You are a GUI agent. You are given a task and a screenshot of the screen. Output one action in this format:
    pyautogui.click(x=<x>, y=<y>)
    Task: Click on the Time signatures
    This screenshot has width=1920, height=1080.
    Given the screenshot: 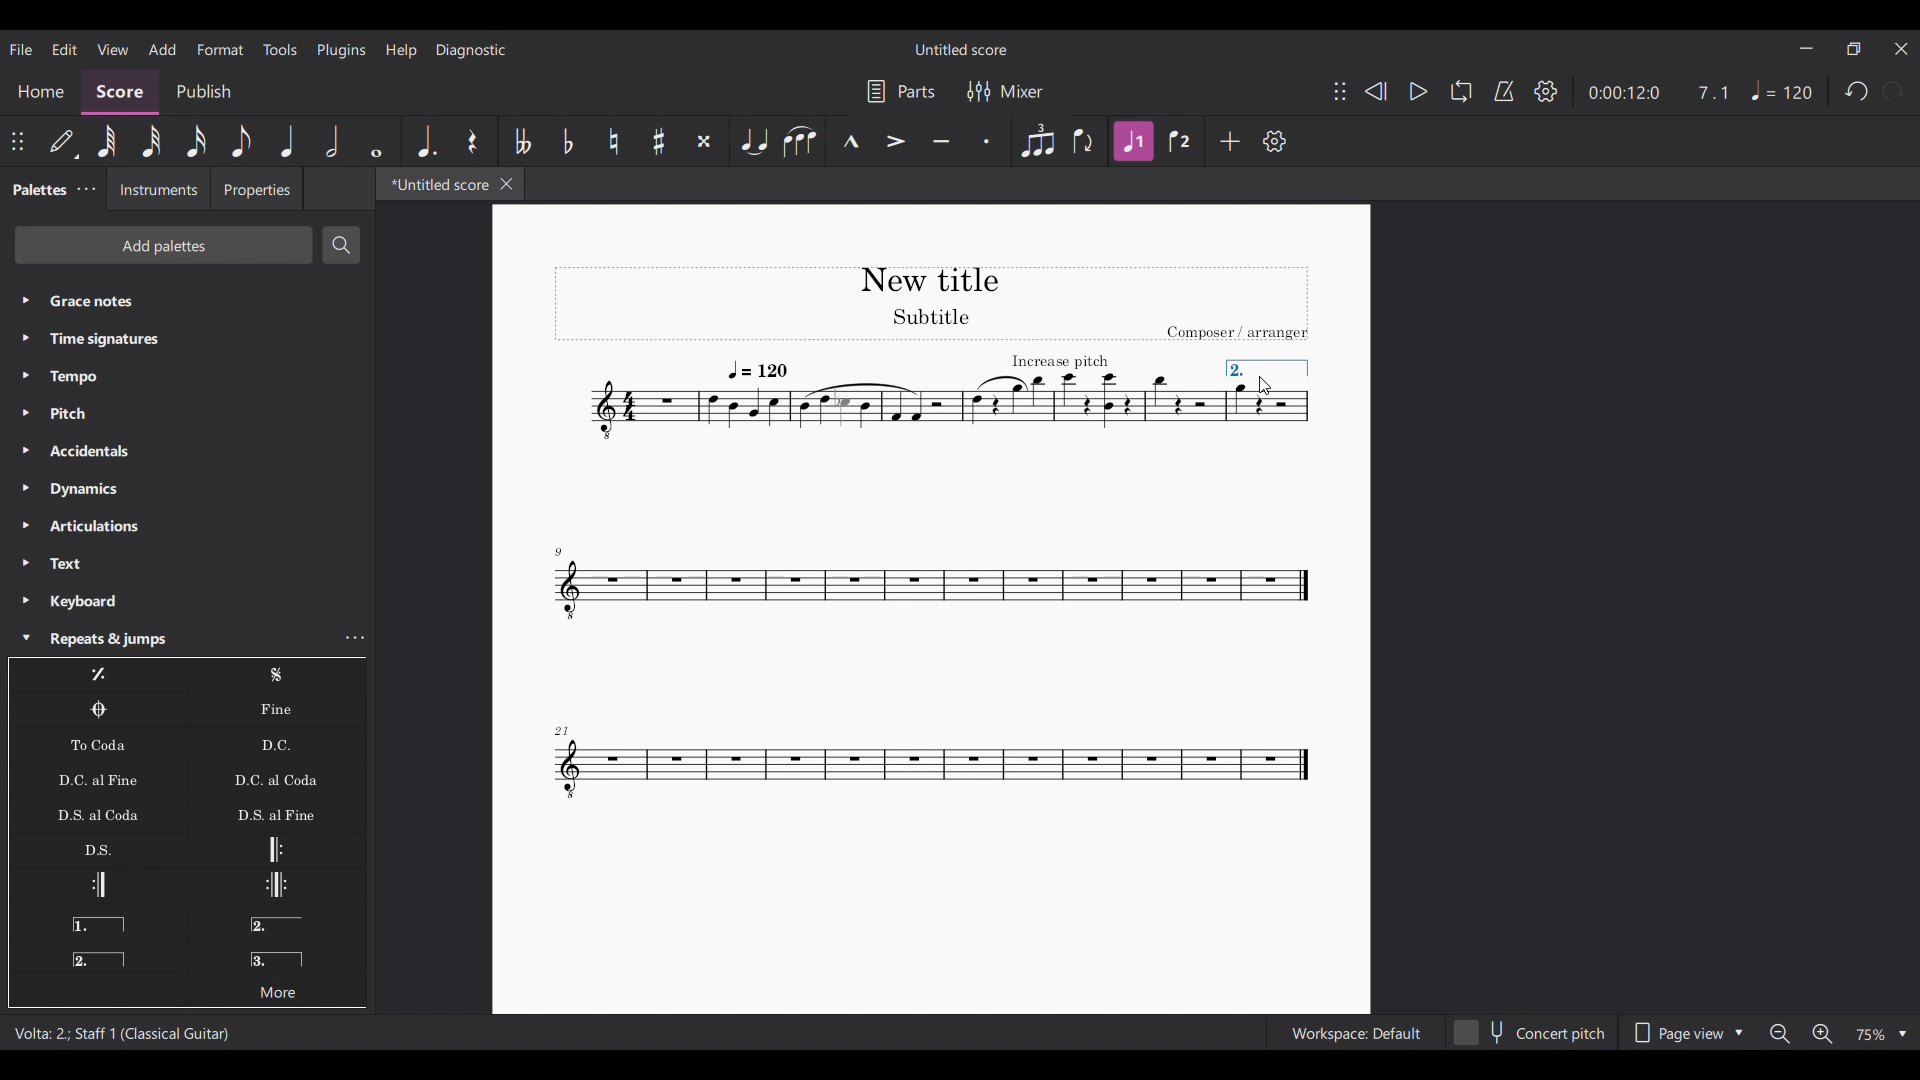 What is the action you would take?
    pyautogui.click(x=187, y=340)
    